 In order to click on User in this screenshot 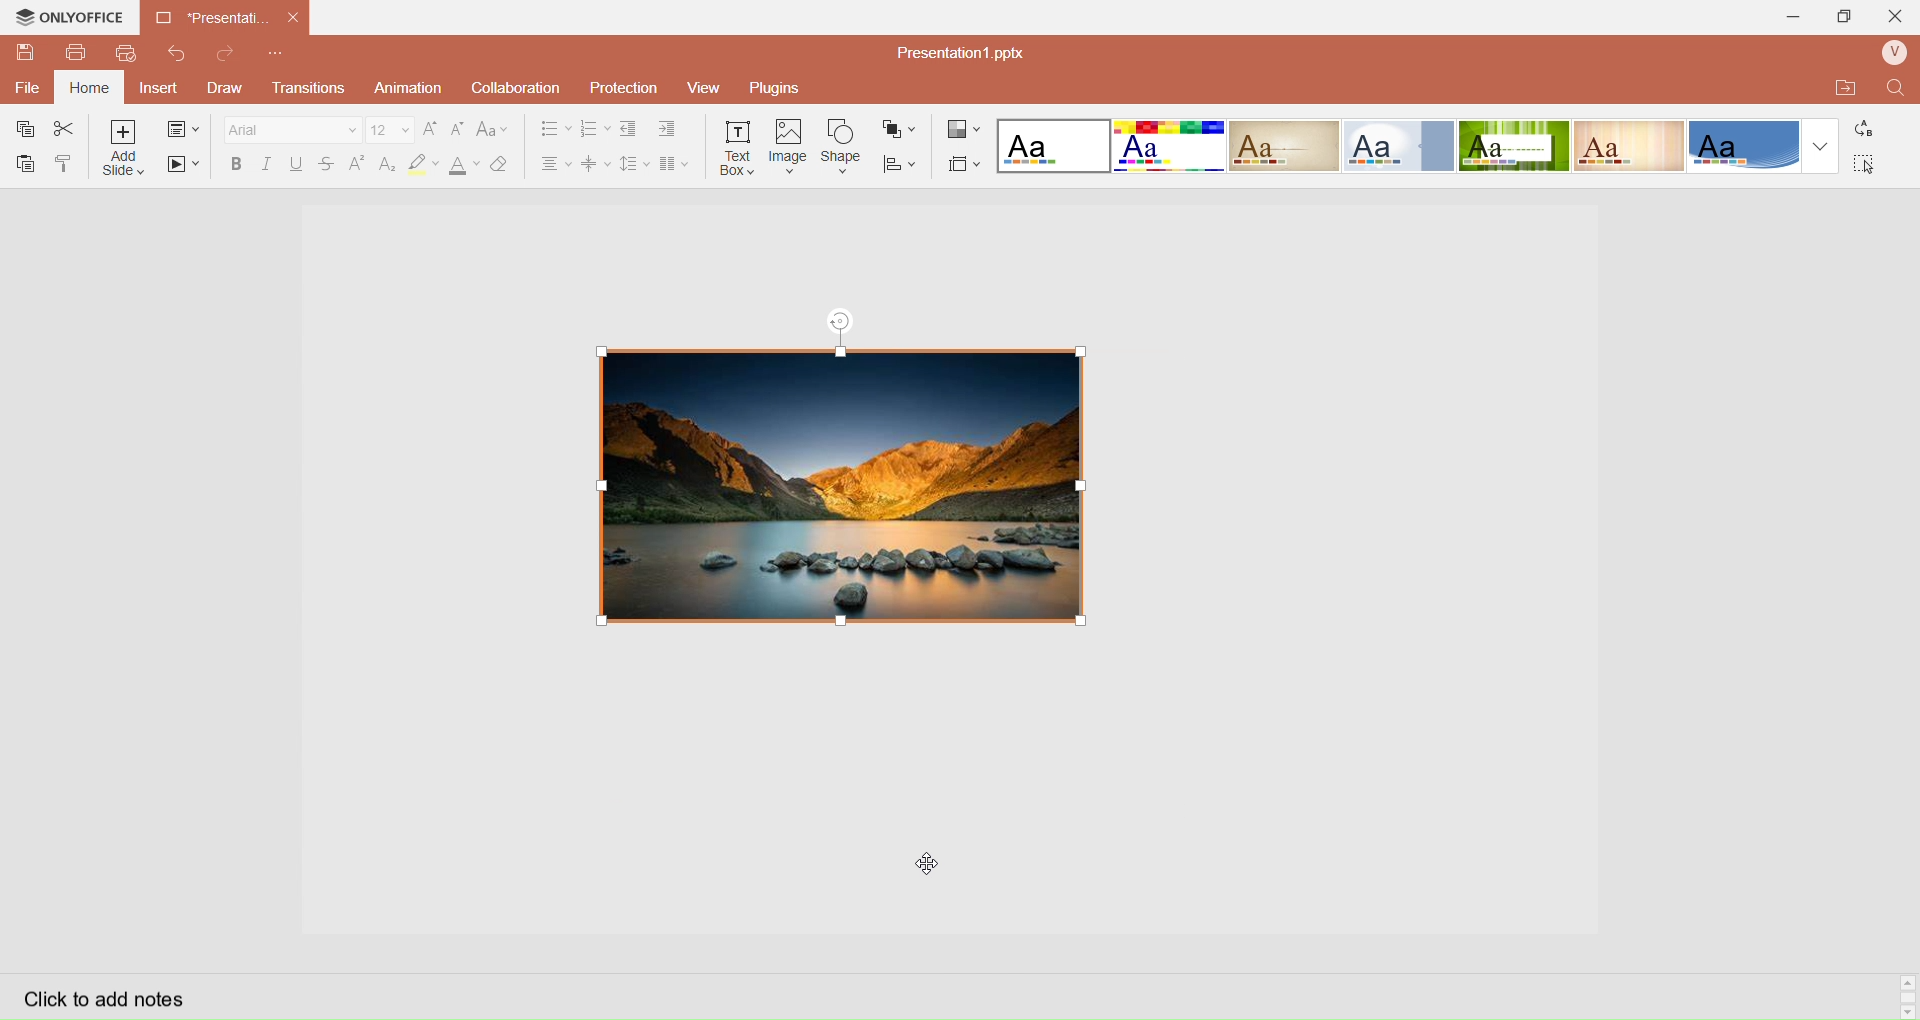, I will do `click(1895, 54)`.